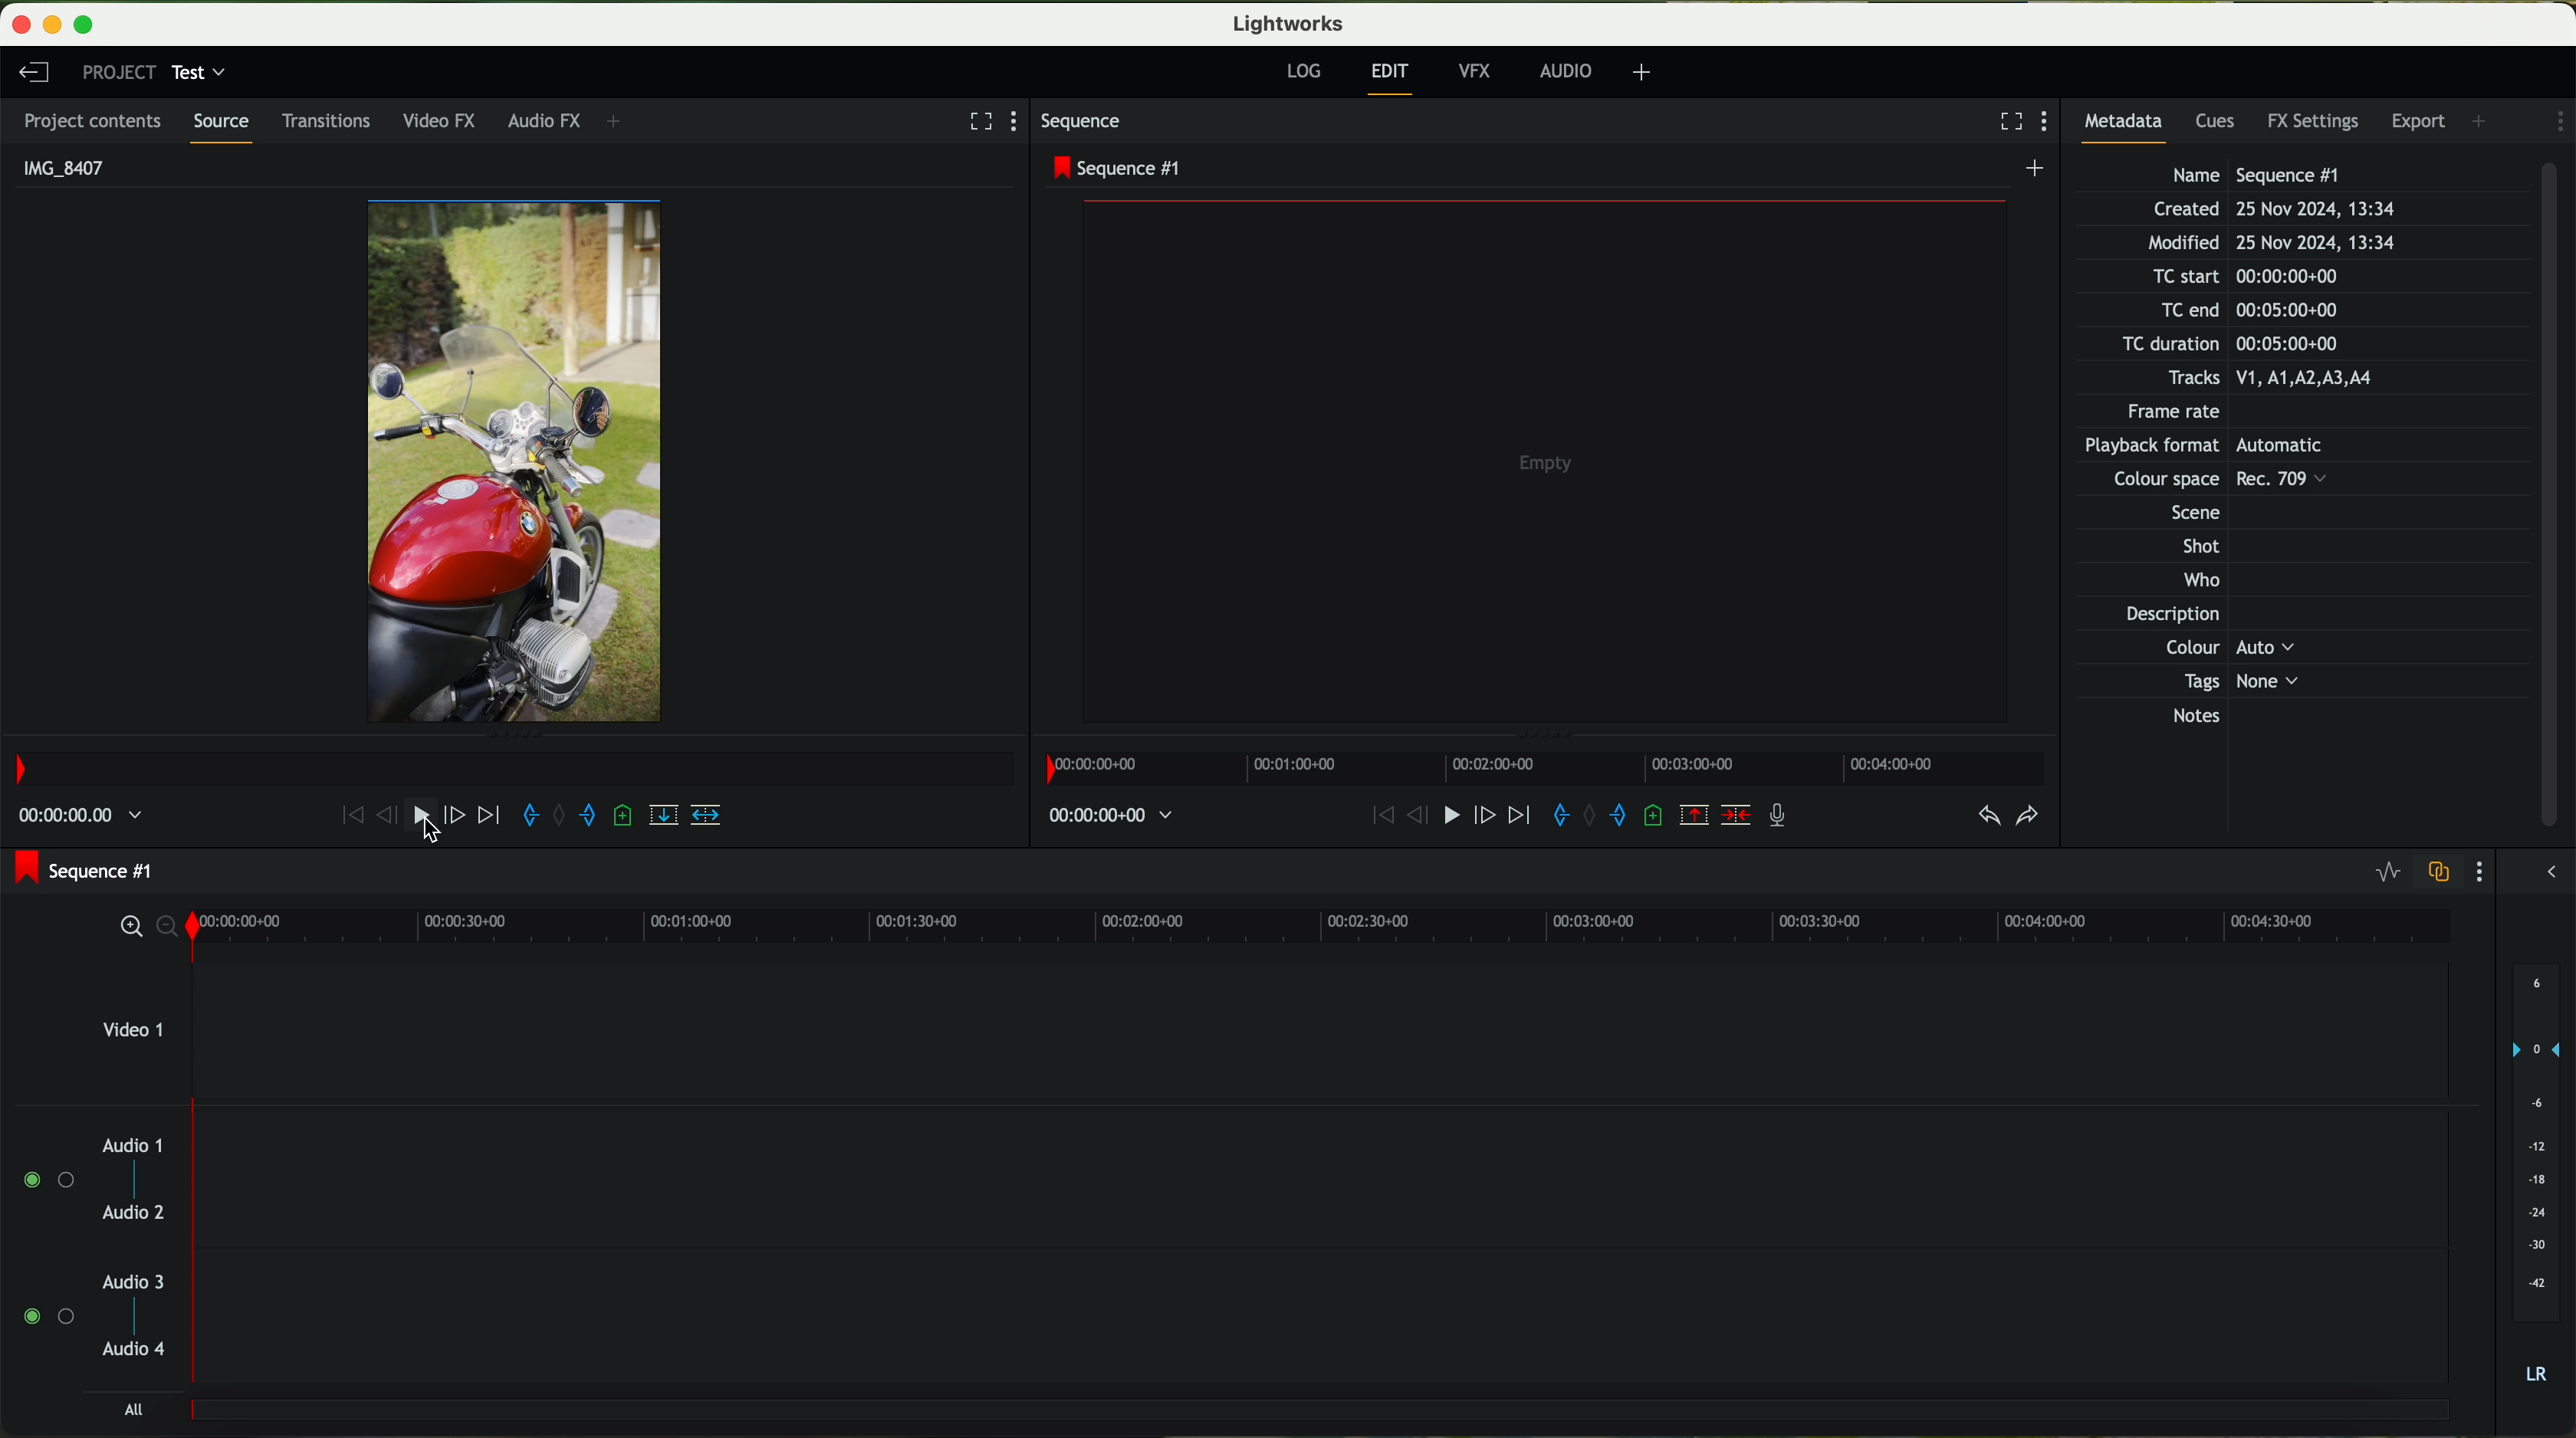 The height and width of the screenshot is (1438, 2576). What do you see at coordinates (2442, 872) in the screenshot?
I see `toggle audio track sync` at bounding box center [2442, 872].